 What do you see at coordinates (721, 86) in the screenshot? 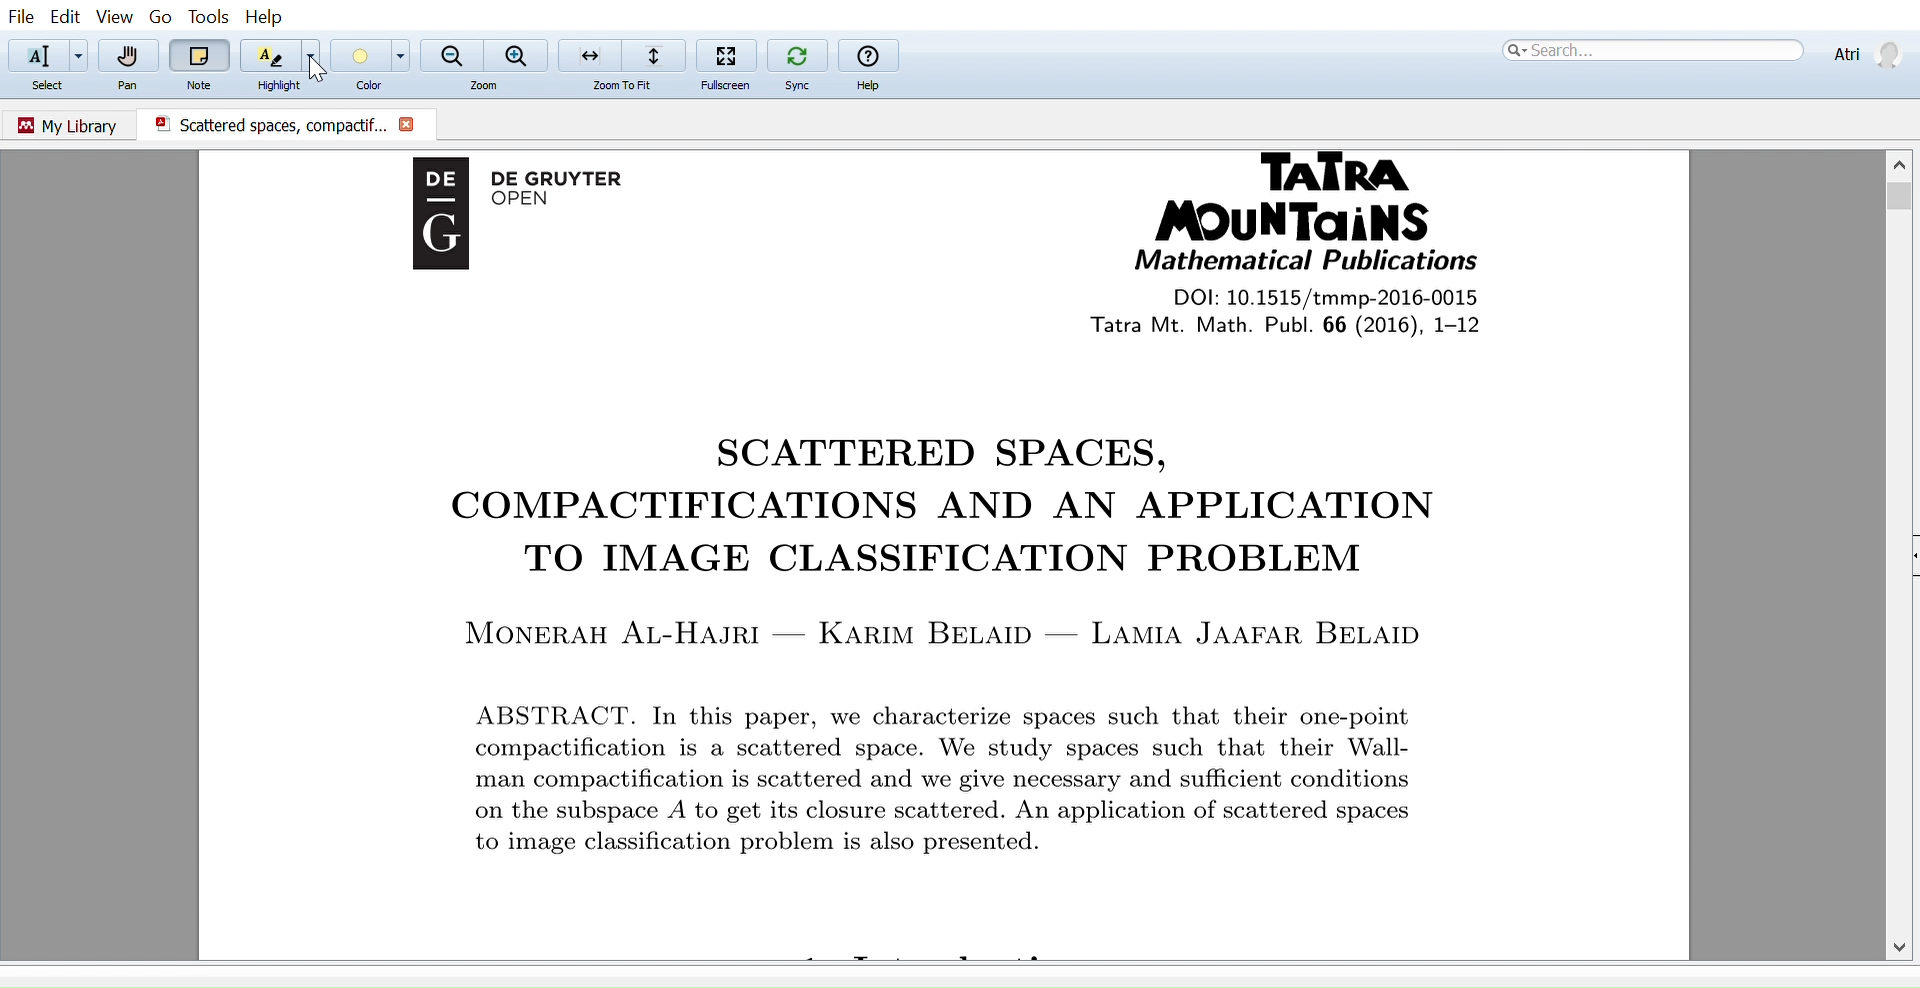
I see `Fullscreen` at bounding box center [721, 86].